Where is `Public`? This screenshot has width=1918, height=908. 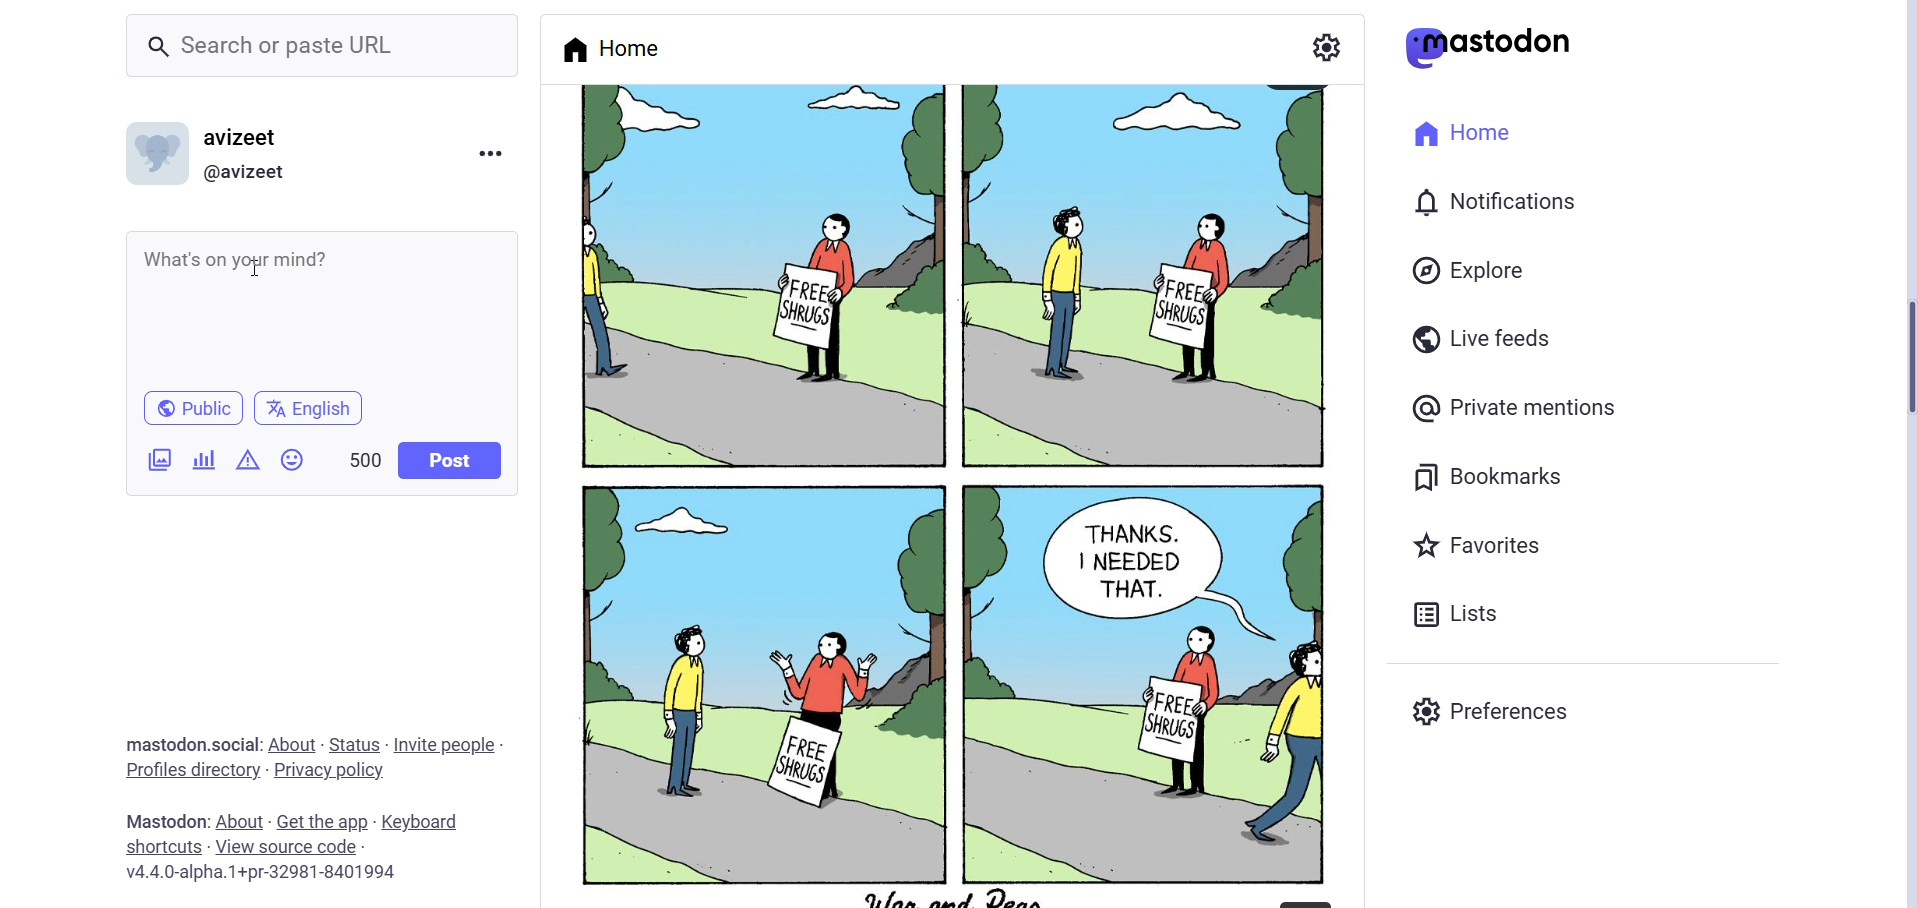
Public is located at coordinates (194, 406).